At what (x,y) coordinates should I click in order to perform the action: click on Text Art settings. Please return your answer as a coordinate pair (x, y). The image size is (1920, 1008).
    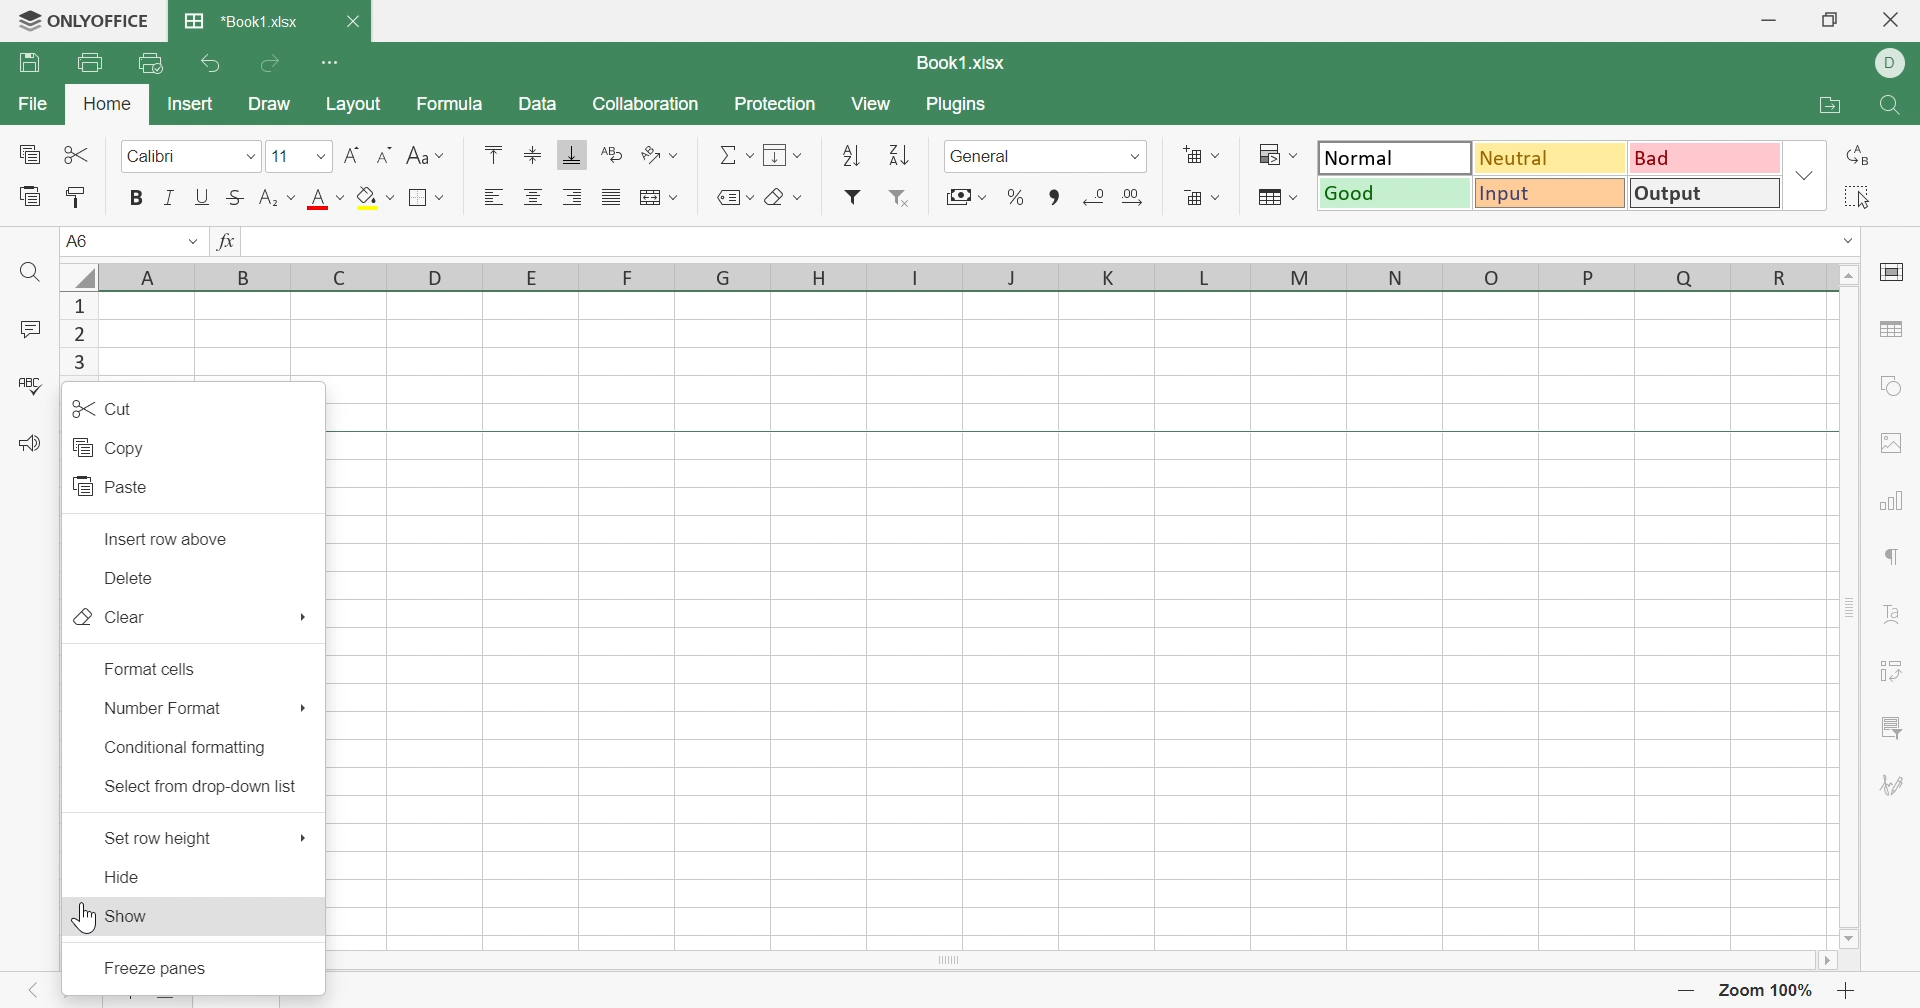
    Looking at the image, I should click on (1892, 617).